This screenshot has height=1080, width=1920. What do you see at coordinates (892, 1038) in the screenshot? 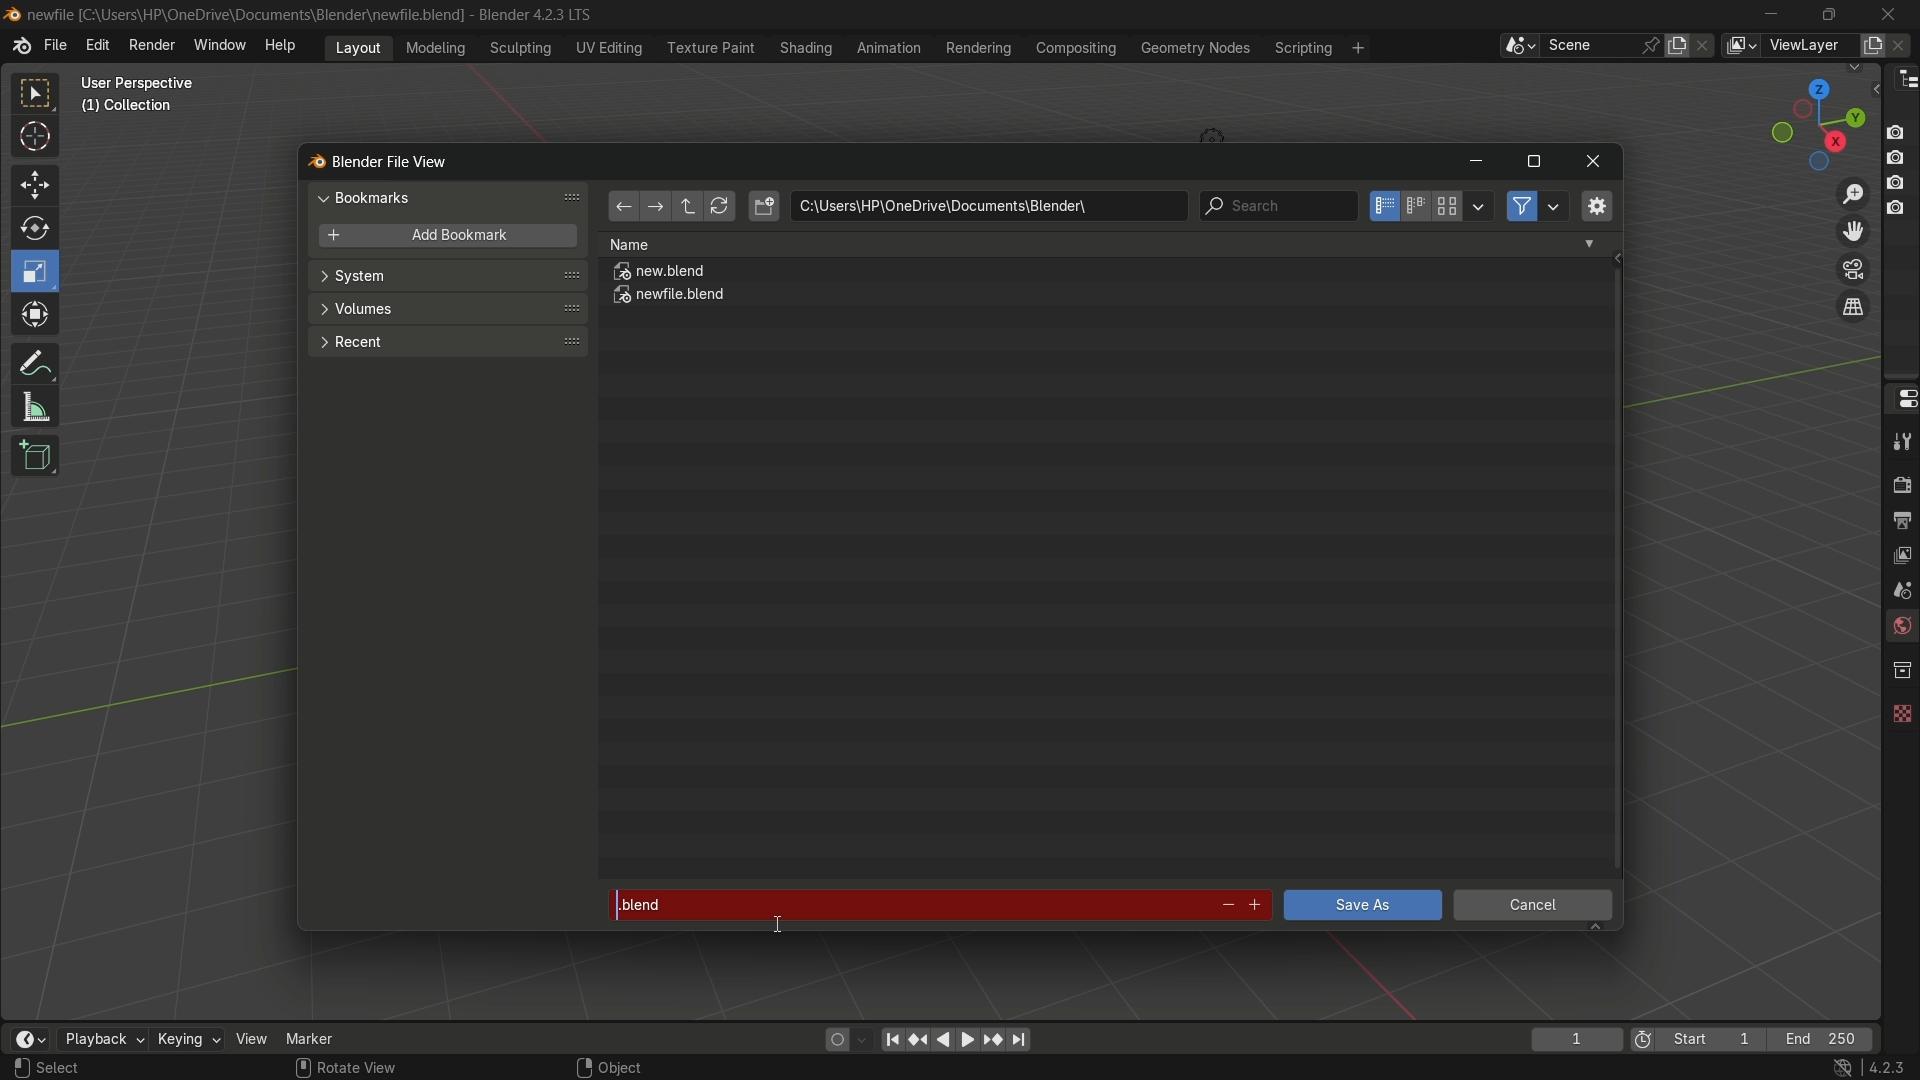
I see `jump to endpoint` at bounding box center [892, 1038].